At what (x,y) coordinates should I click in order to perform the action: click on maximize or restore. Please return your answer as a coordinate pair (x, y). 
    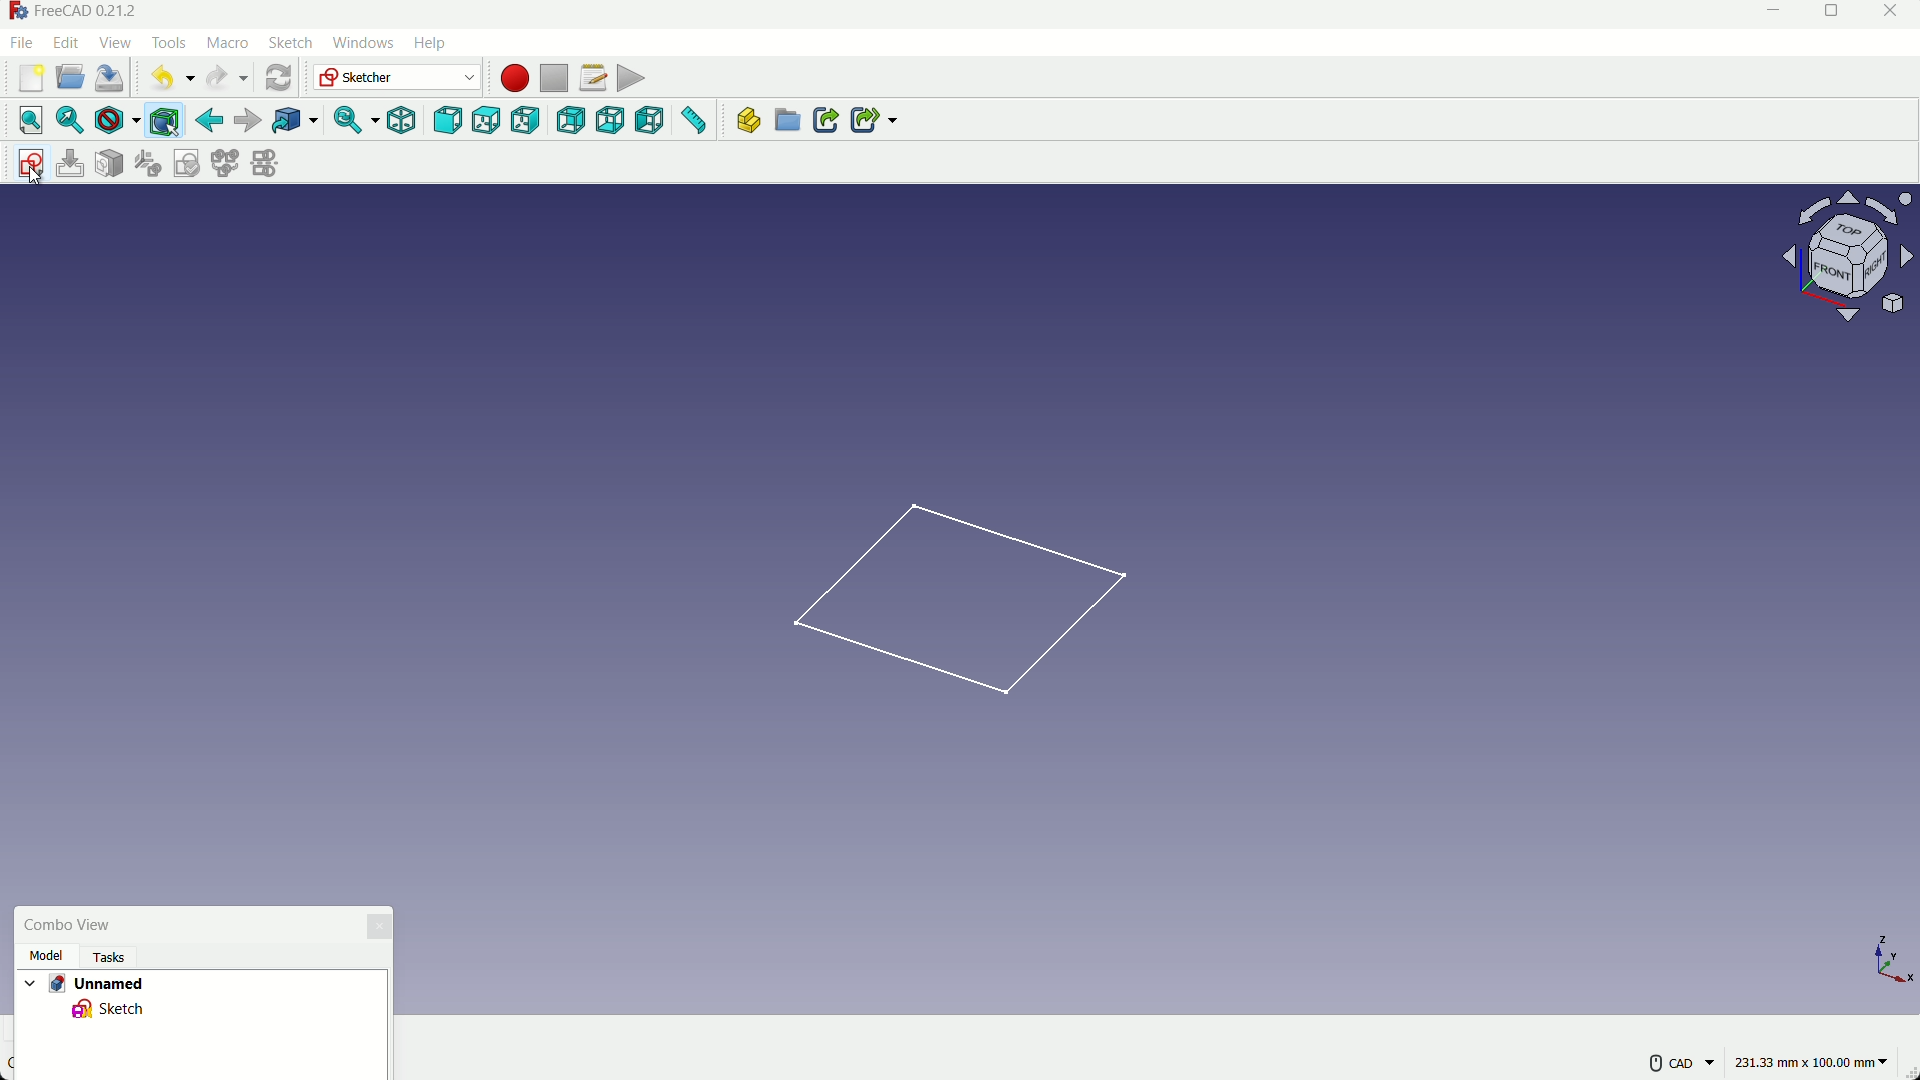
    Looking at the image, I should click on (1834, 15).